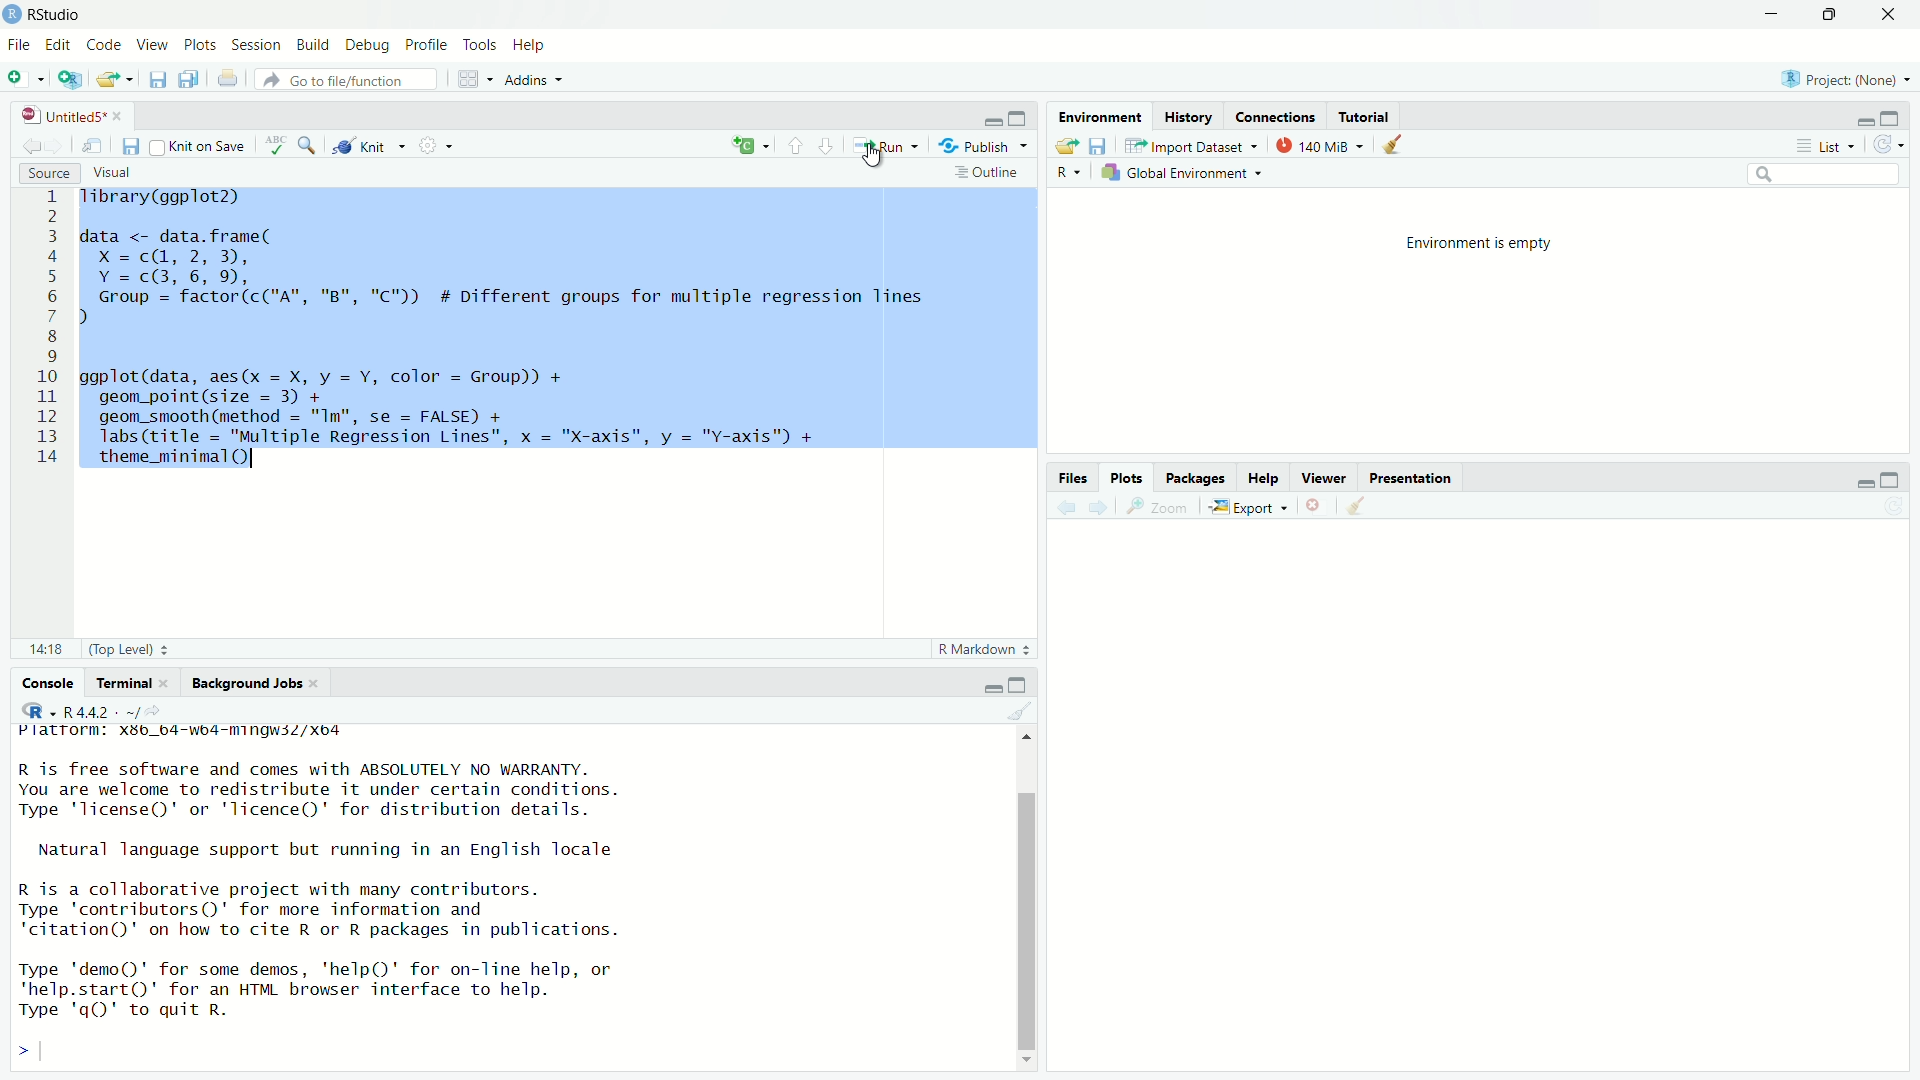 The width and height of the screenshot is (1920, 1080). What do you see at coordinates (112, 82) in the screenshot?
I see `export` at bounding box center [112, 82].